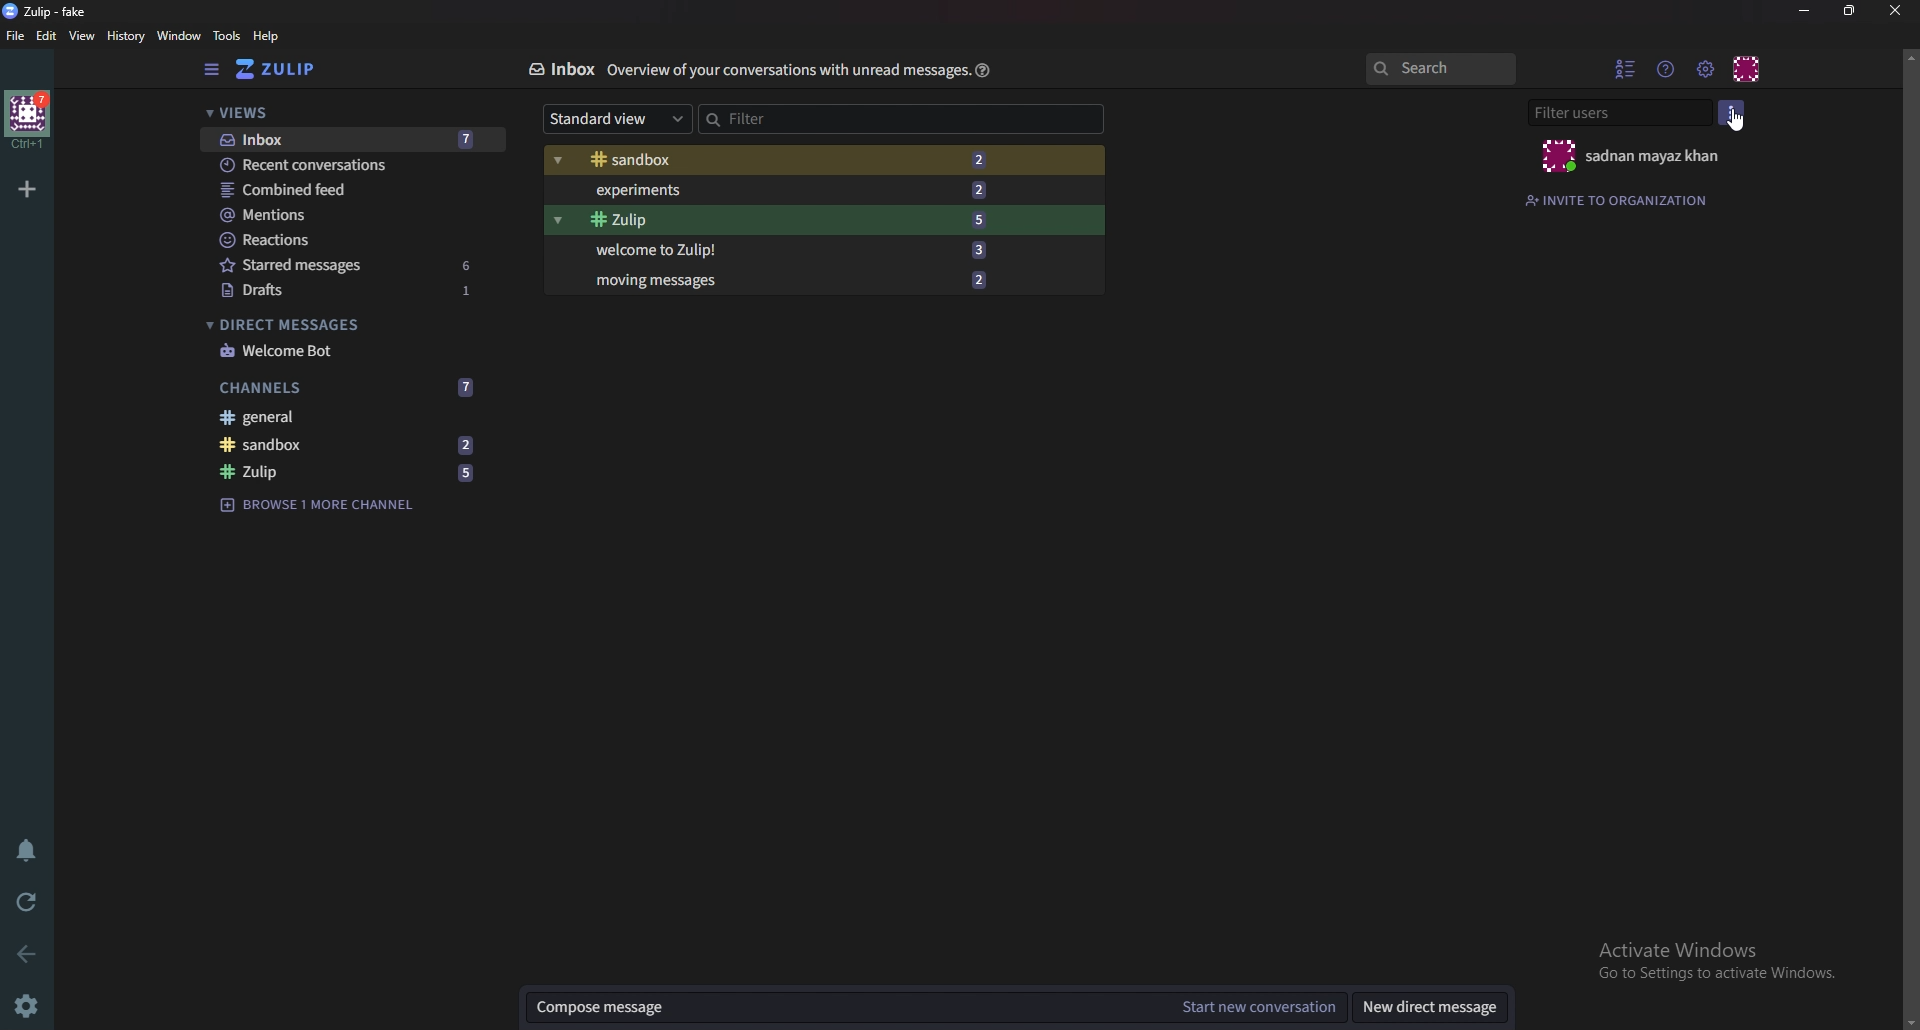  What do you see at coordinates (46, 37) in the screenshot?
I see `edit` at bounding box center [46, 37].